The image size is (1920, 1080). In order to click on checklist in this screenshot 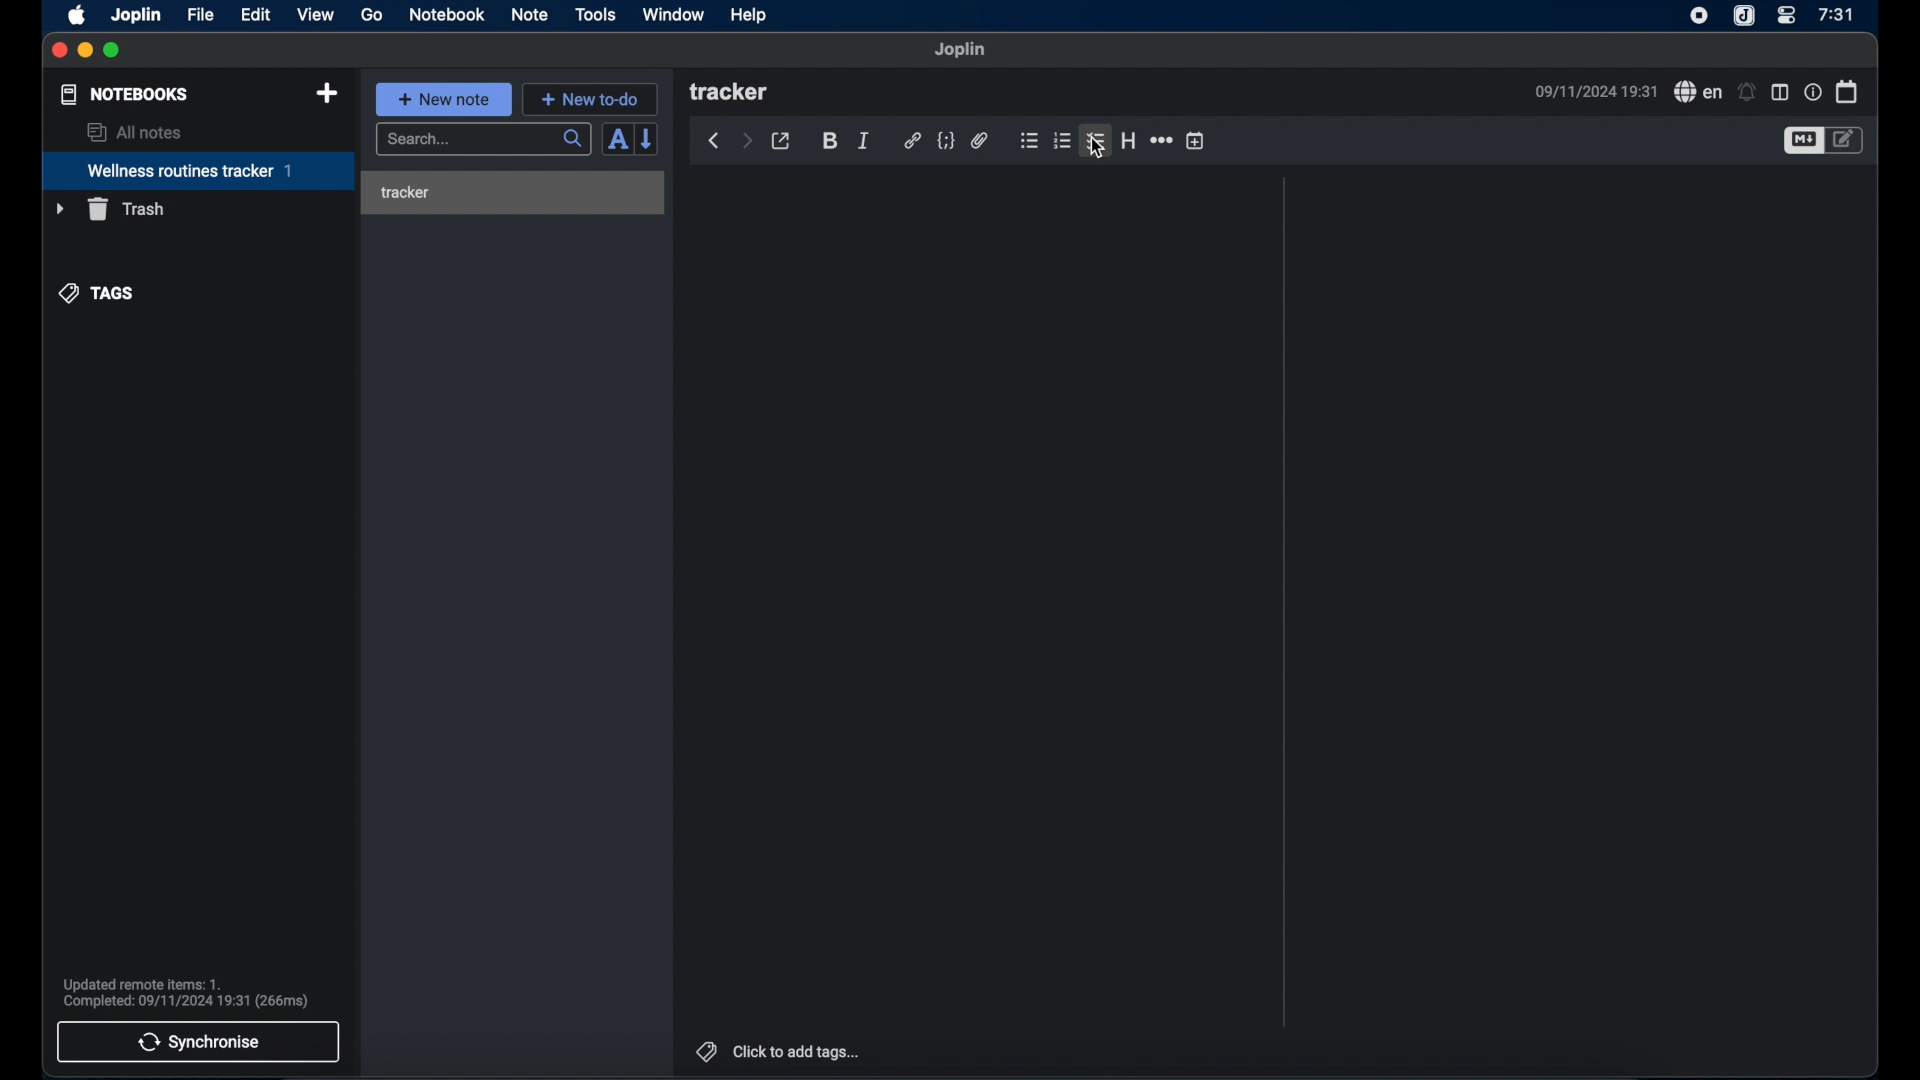, I will do `click(1097, 140)`.